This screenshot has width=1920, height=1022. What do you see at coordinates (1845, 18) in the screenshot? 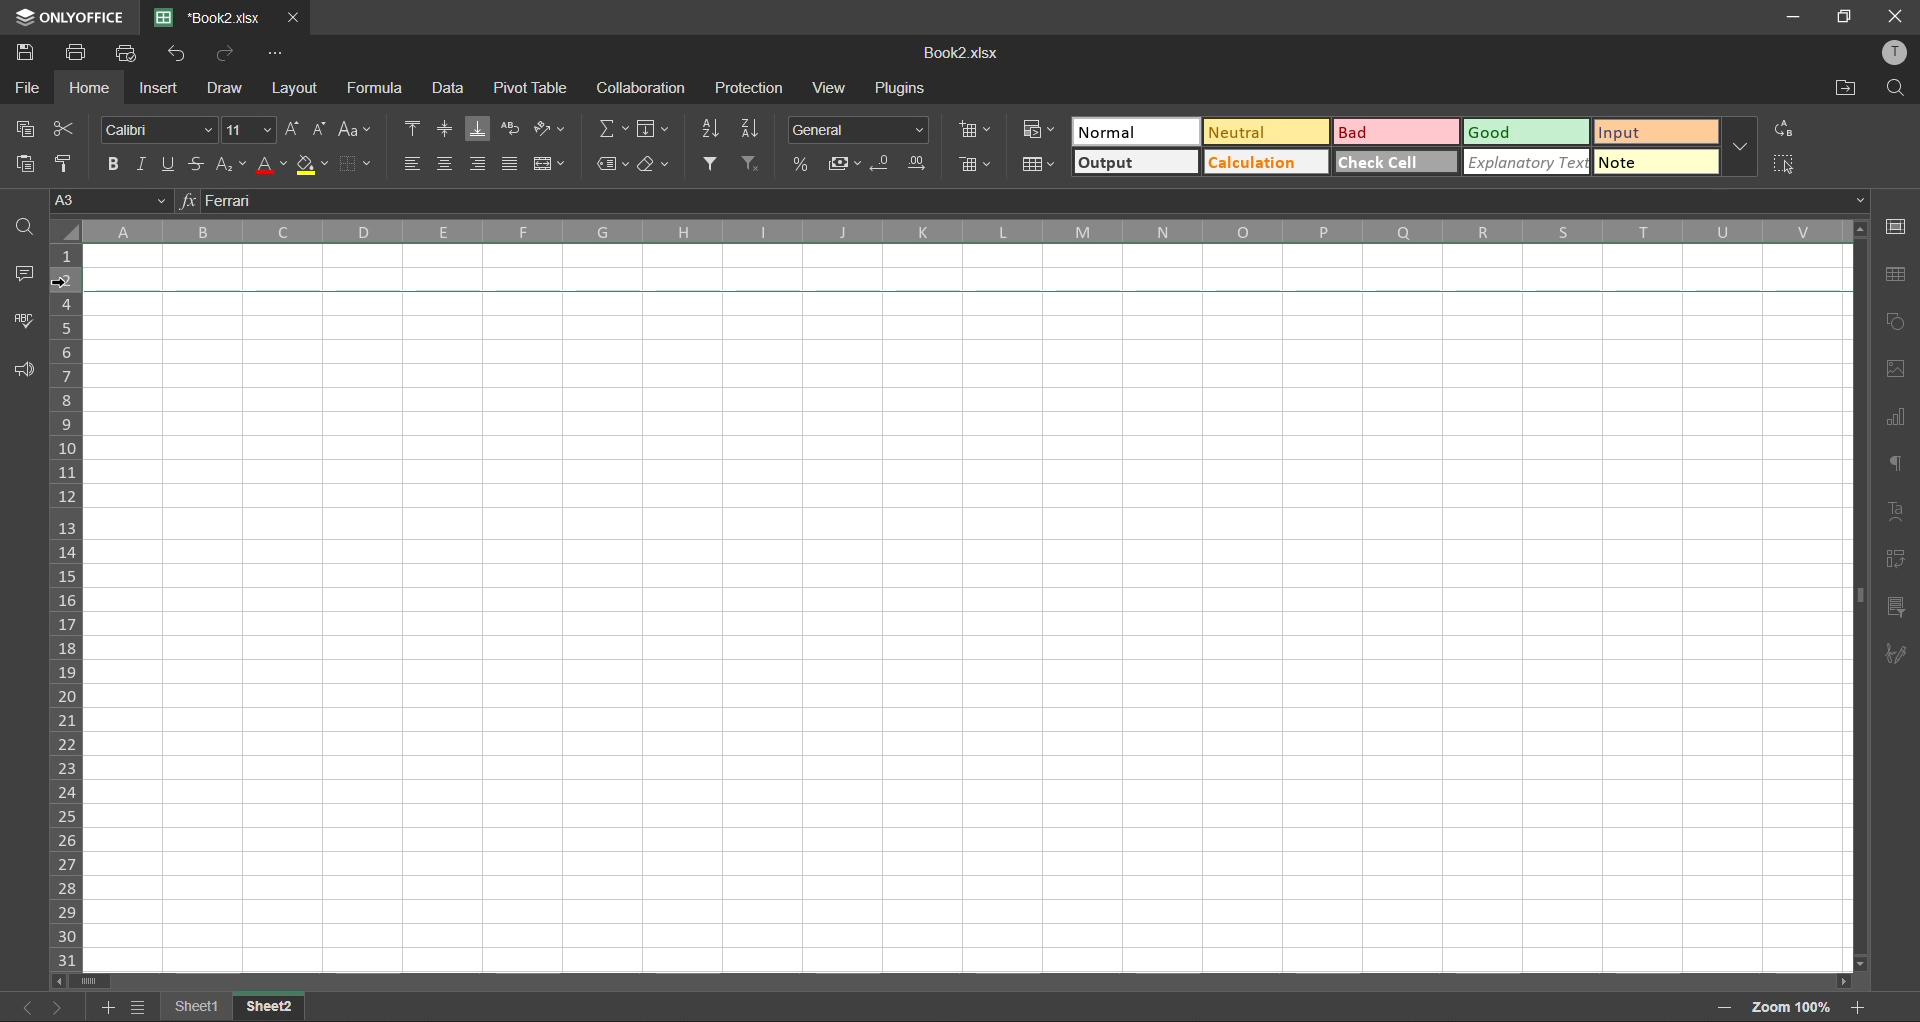
I see `maximize` at bounding box center [1845, 18].